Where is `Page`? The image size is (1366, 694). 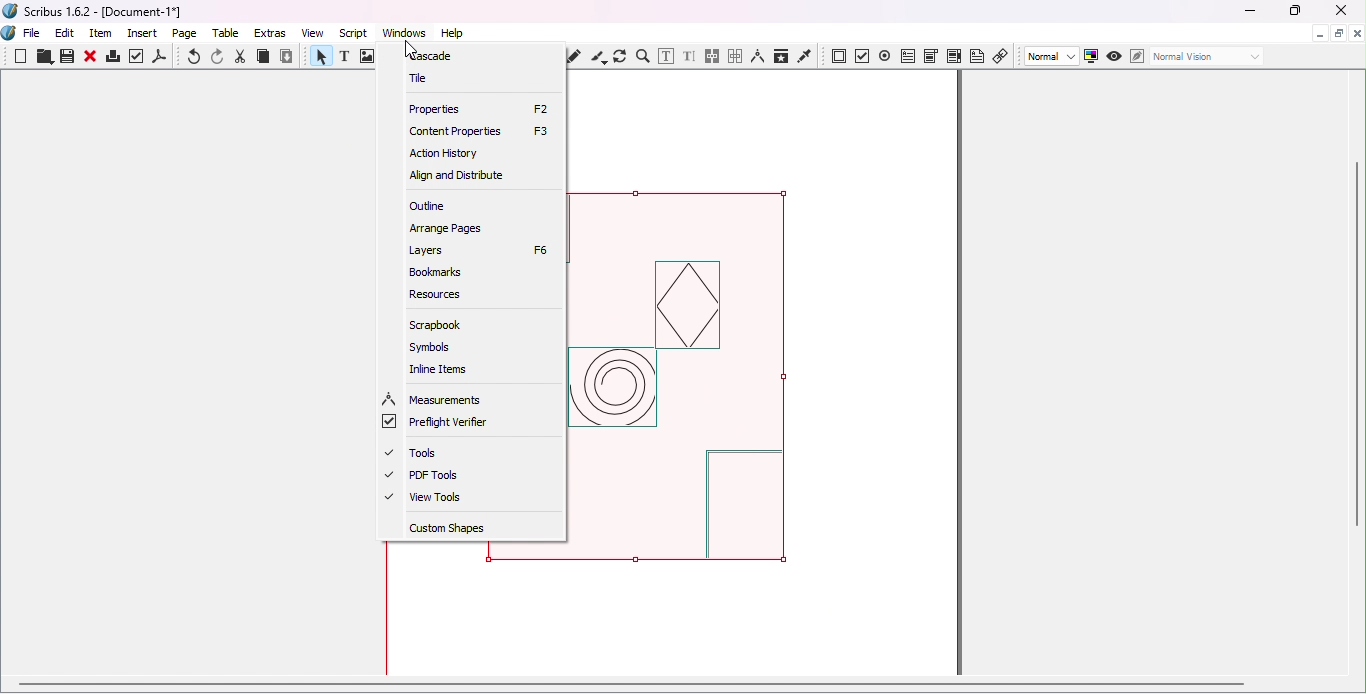 Page is located at coordinates (188, 35).